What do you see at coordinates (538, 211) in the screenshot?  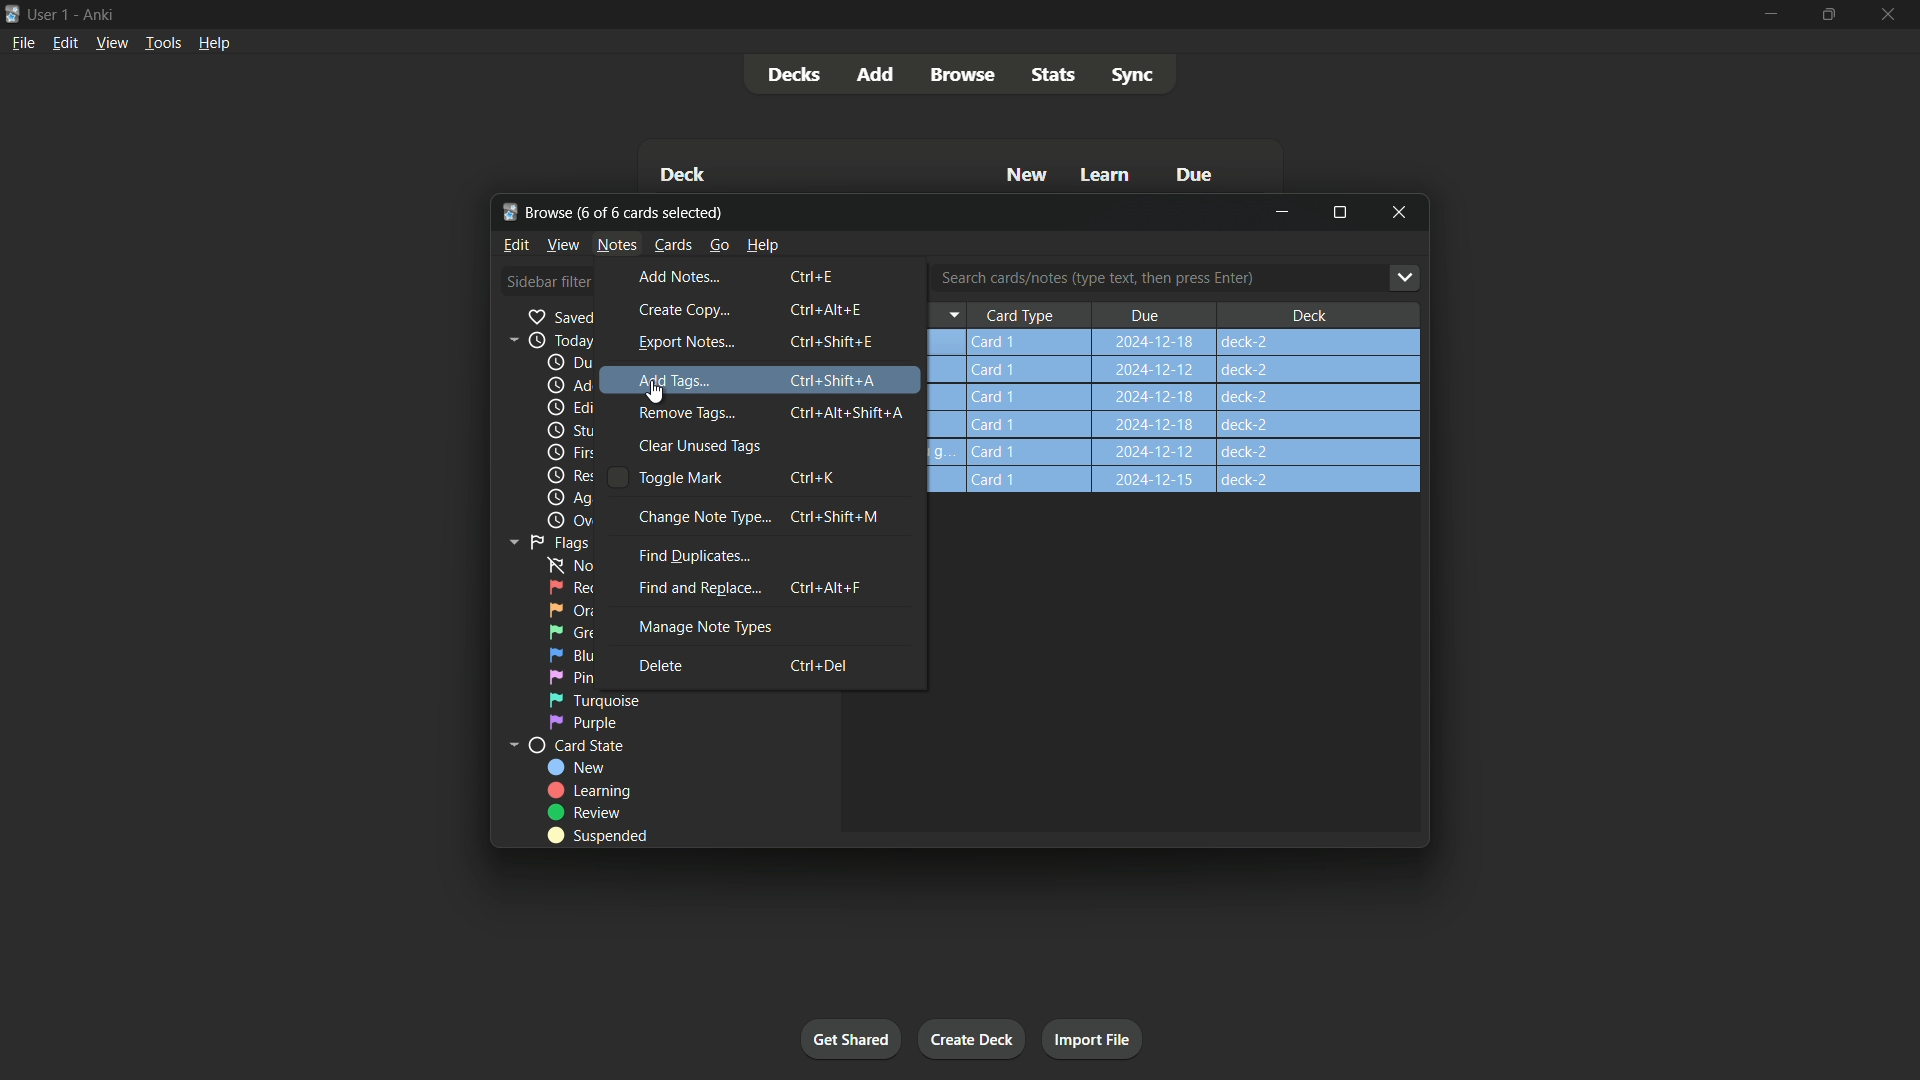 I see `Browse` at bounding box center [538, 211].